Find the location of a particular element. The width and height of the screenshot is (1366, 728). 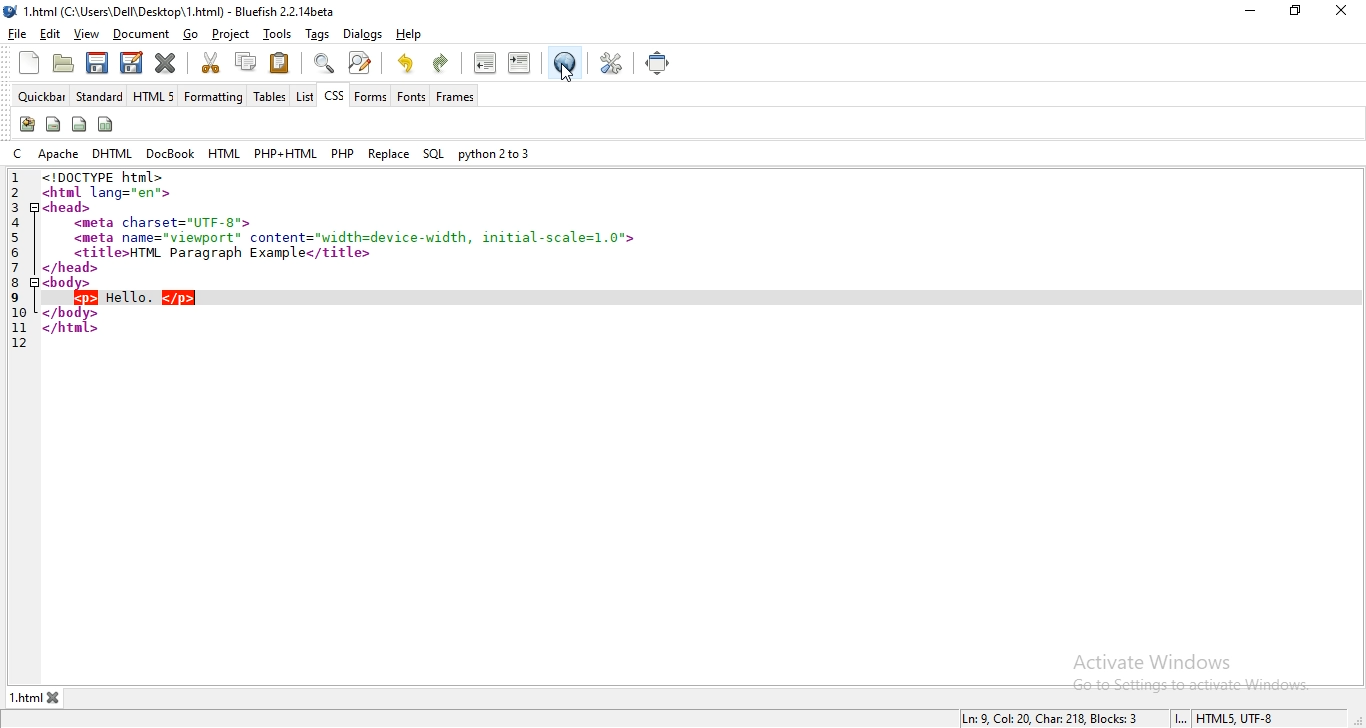

quickbar is located at coordinates (40, 97).